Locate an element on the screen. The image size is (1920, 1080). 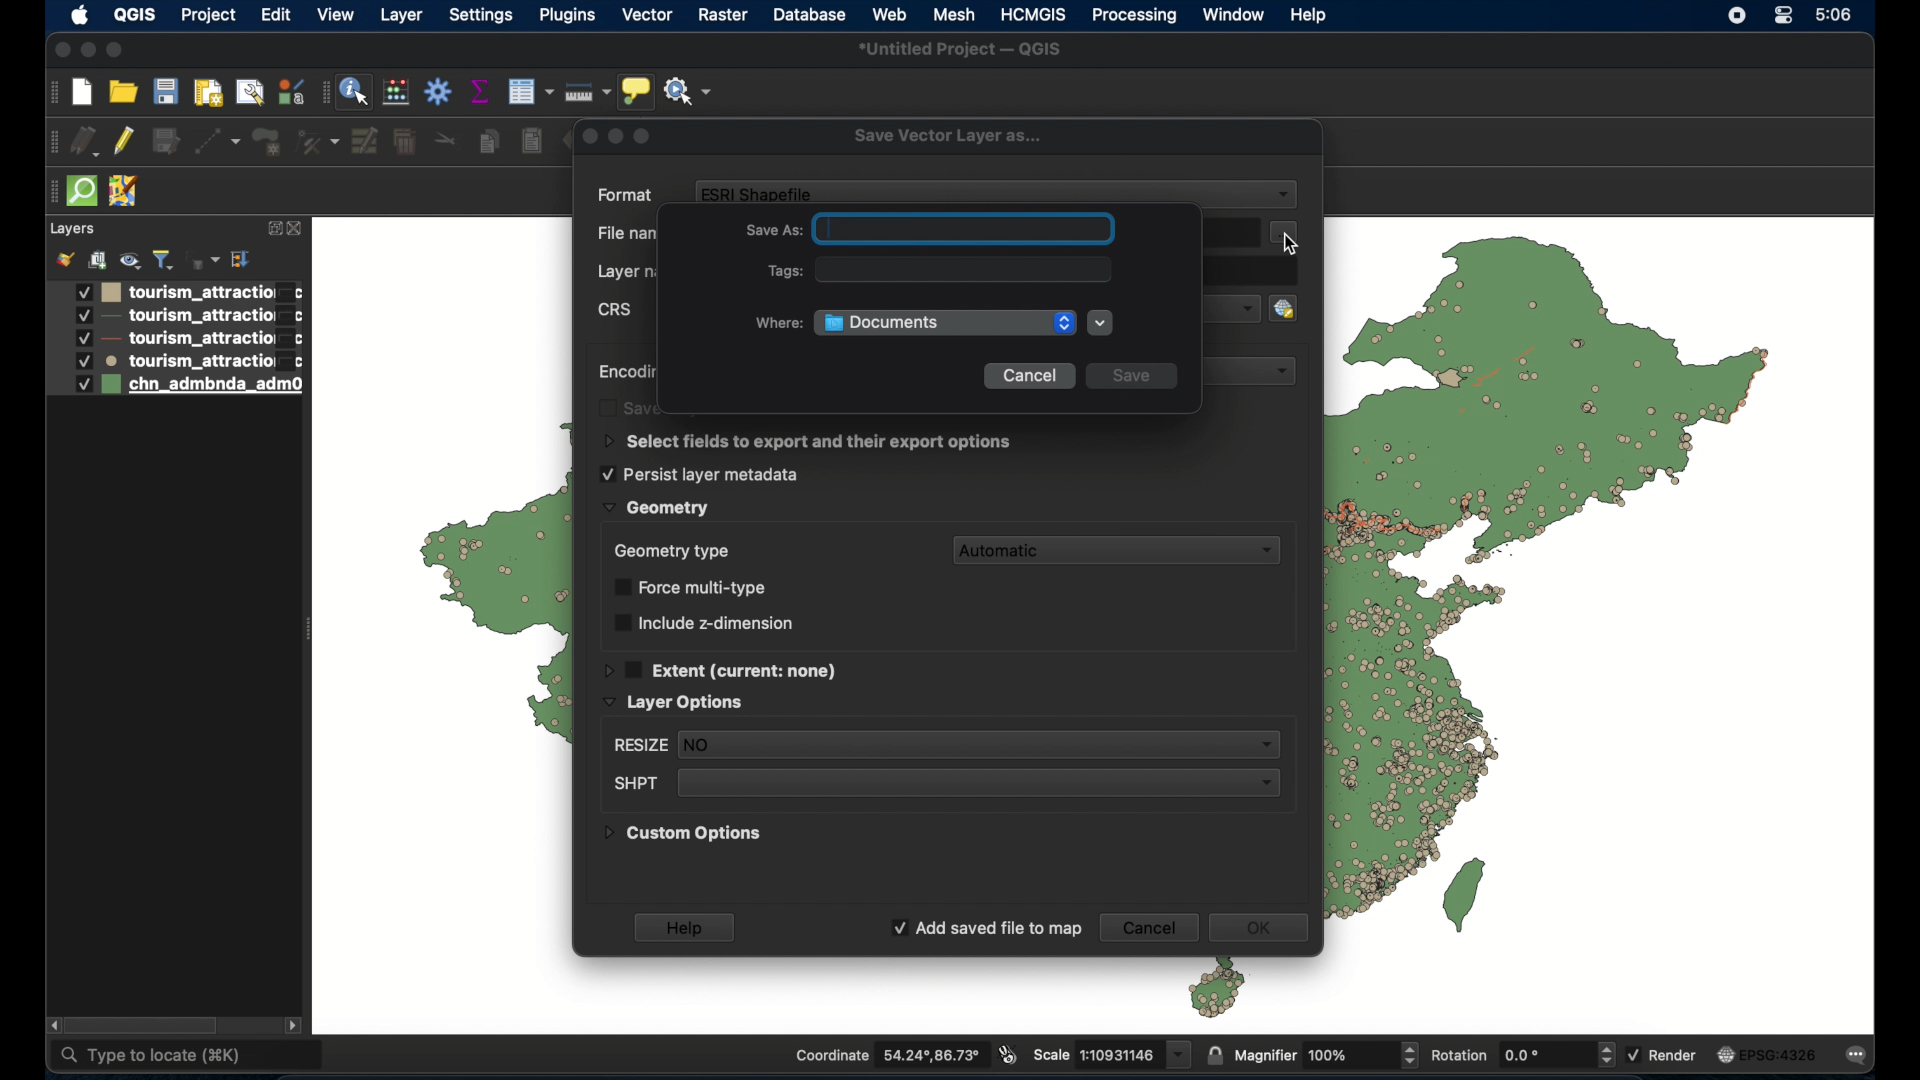
toggle extents and mouse display position is located at coordinates (1009, 1056).